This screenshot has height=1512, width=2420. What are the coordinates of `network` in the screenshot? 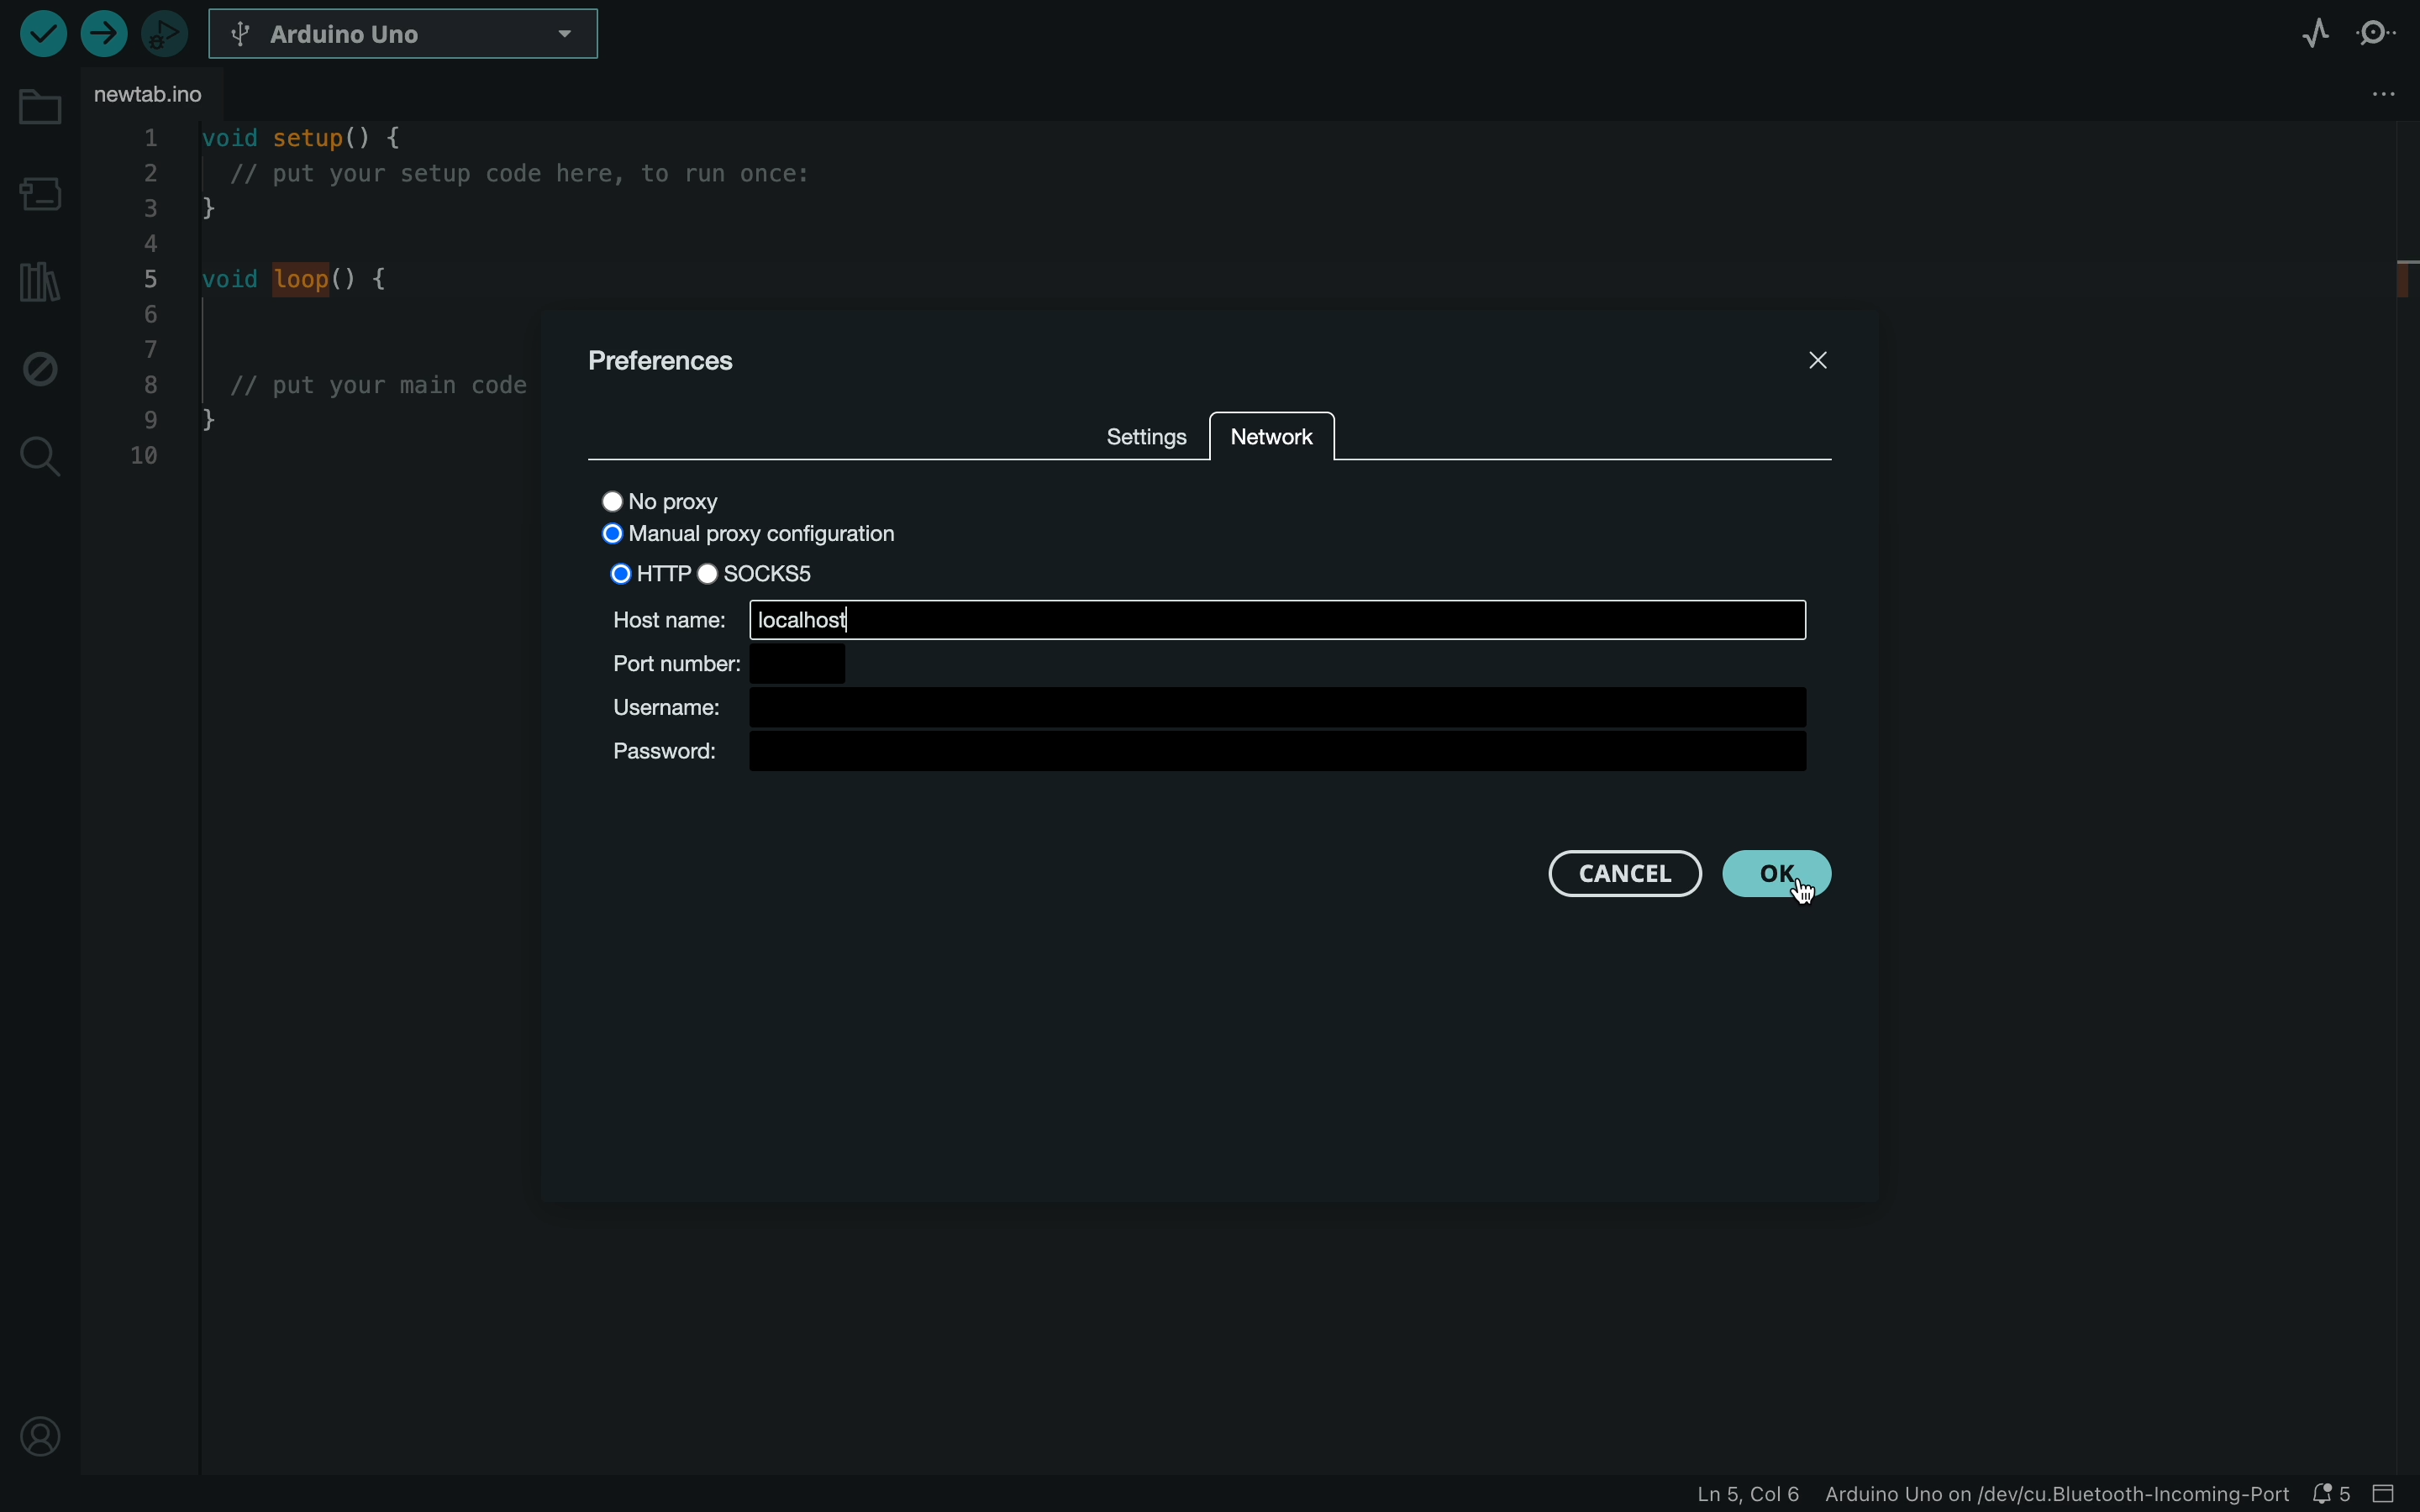 It's located at (1273, 451).